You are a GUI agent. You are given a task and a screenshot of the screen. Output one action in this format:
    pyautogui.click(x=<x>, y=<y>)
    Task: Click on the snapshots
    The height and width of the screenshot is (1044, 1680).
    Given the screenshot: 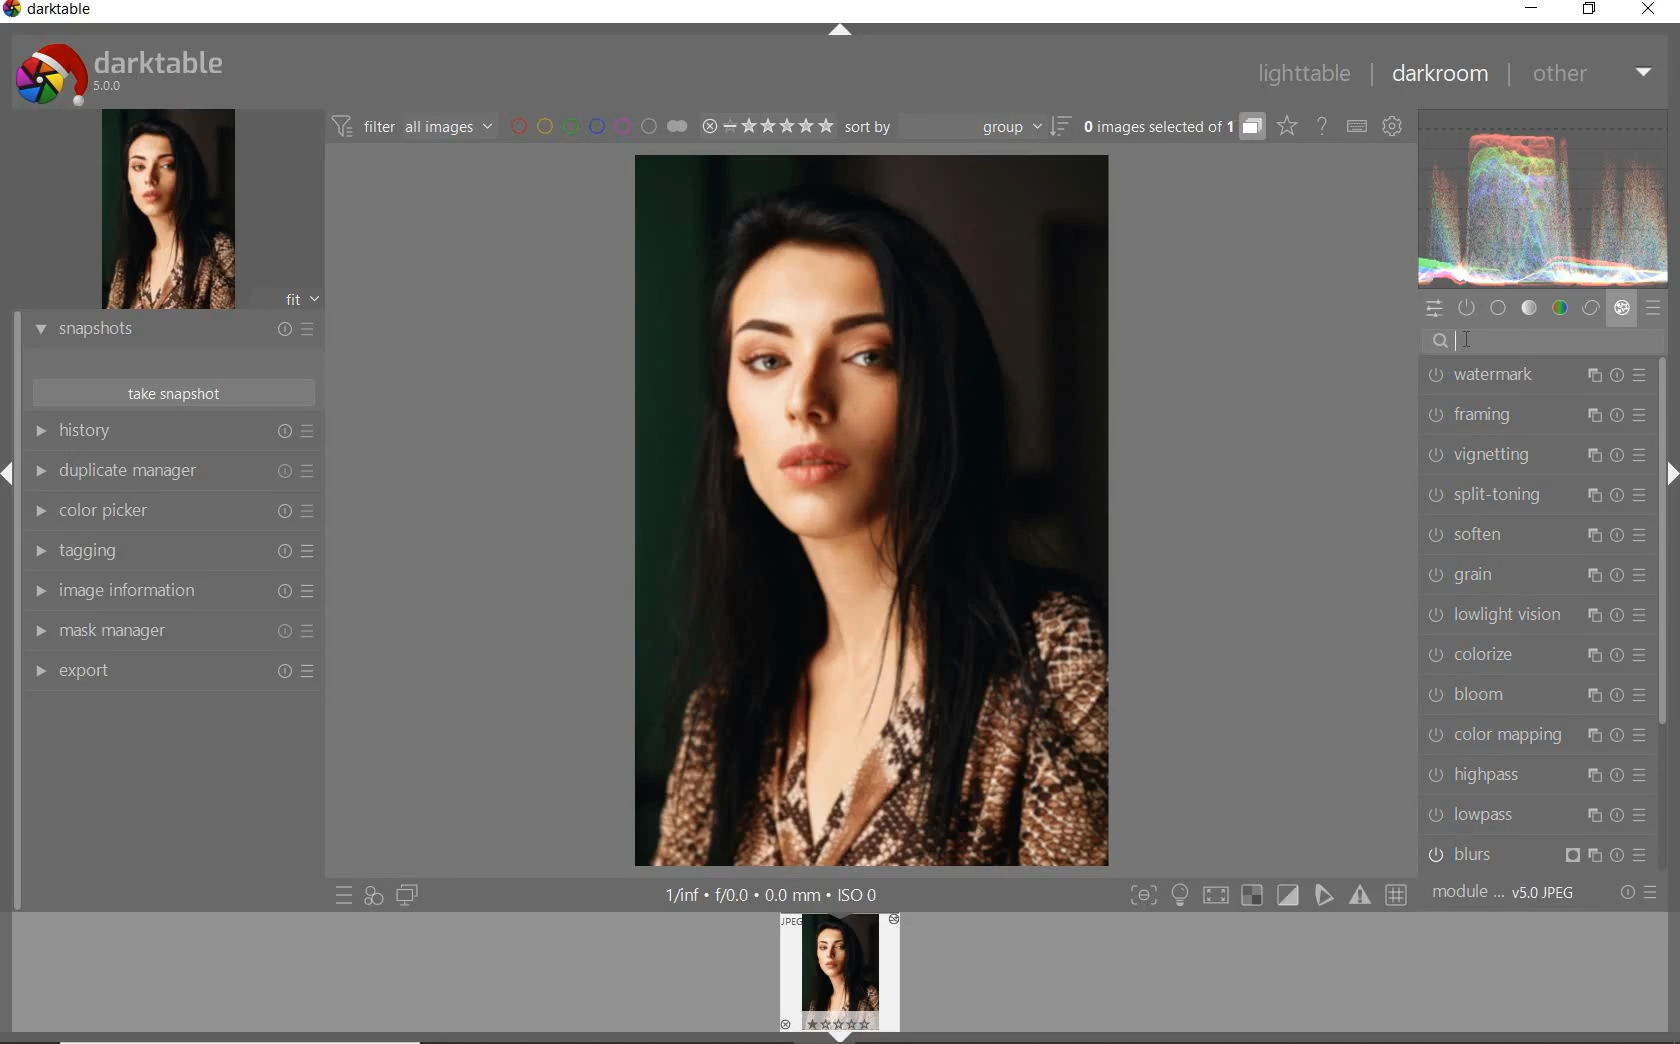 What is the action you would take?
    pyautogui.click(x=171, y=330)
    